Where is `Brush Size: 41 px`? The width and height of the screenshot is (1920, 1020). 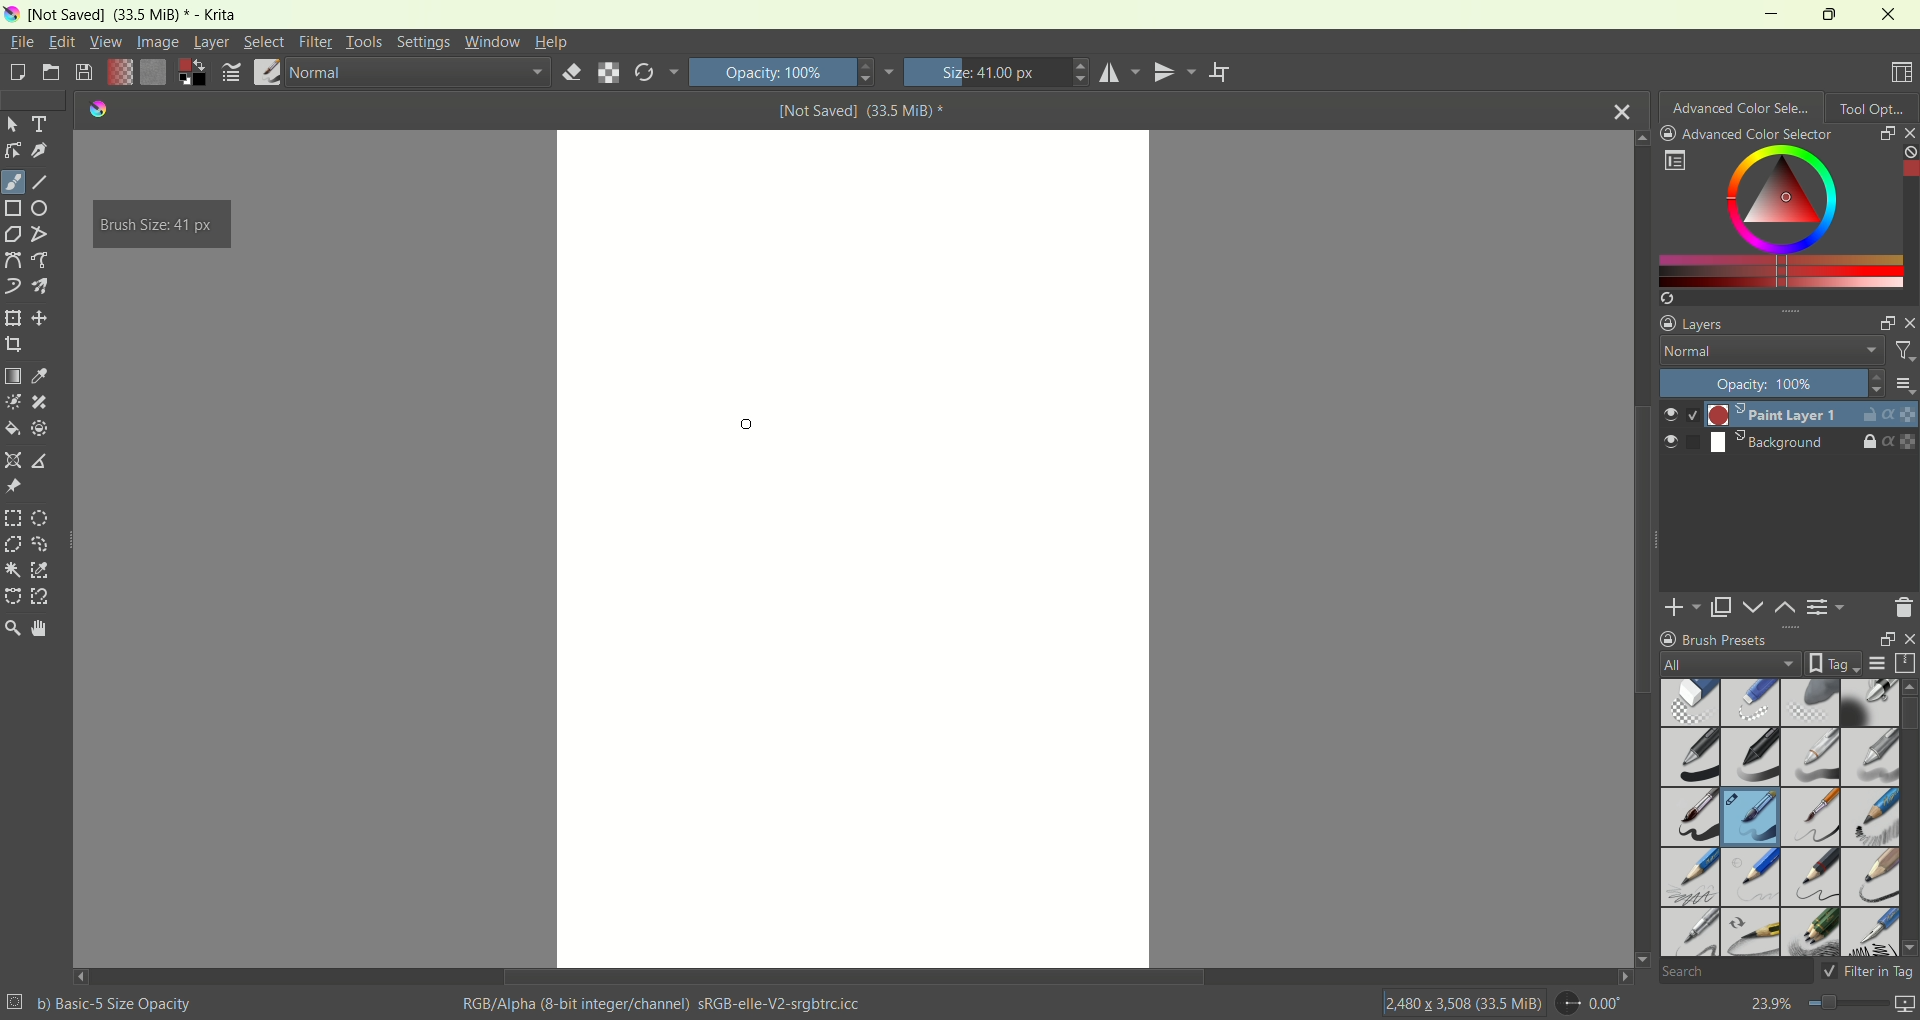 Brush Size: 41 px is located at coordinates (159, 225).